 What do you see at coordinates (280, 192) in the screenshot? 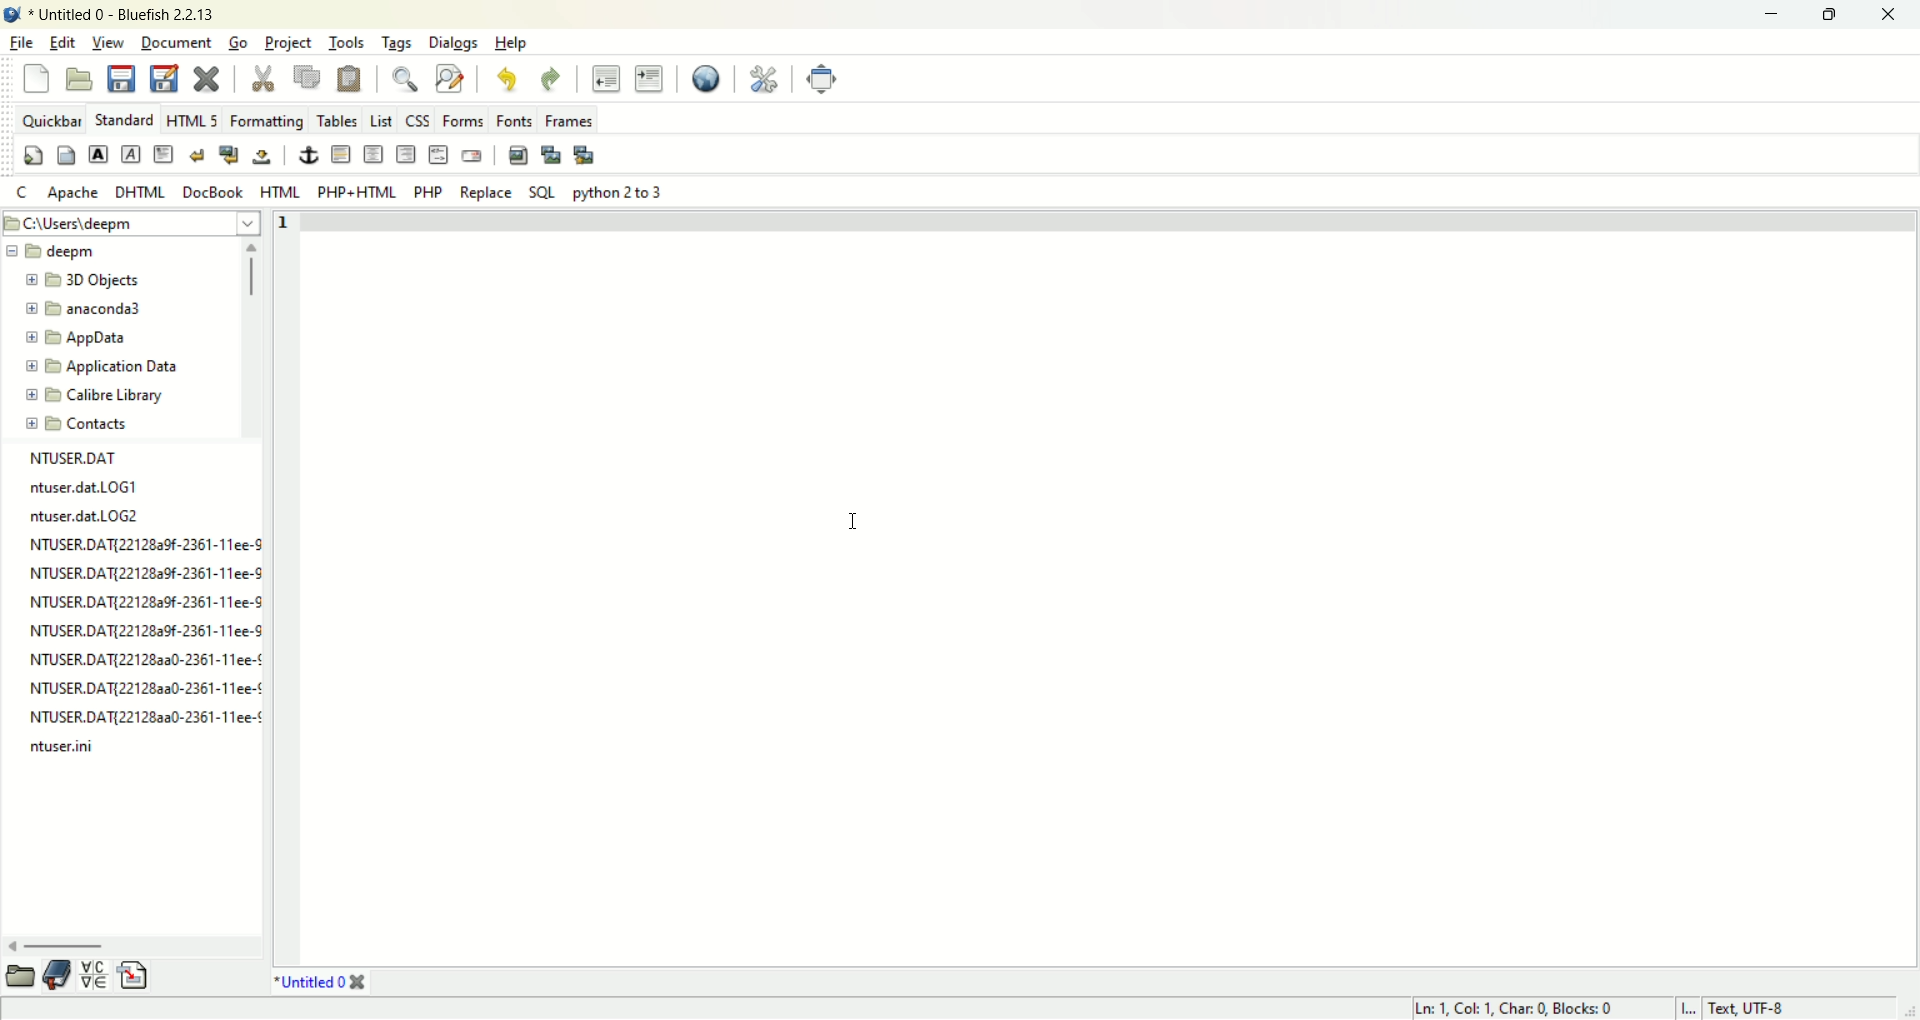
I see `HTML` at bounding box center [280, 192].